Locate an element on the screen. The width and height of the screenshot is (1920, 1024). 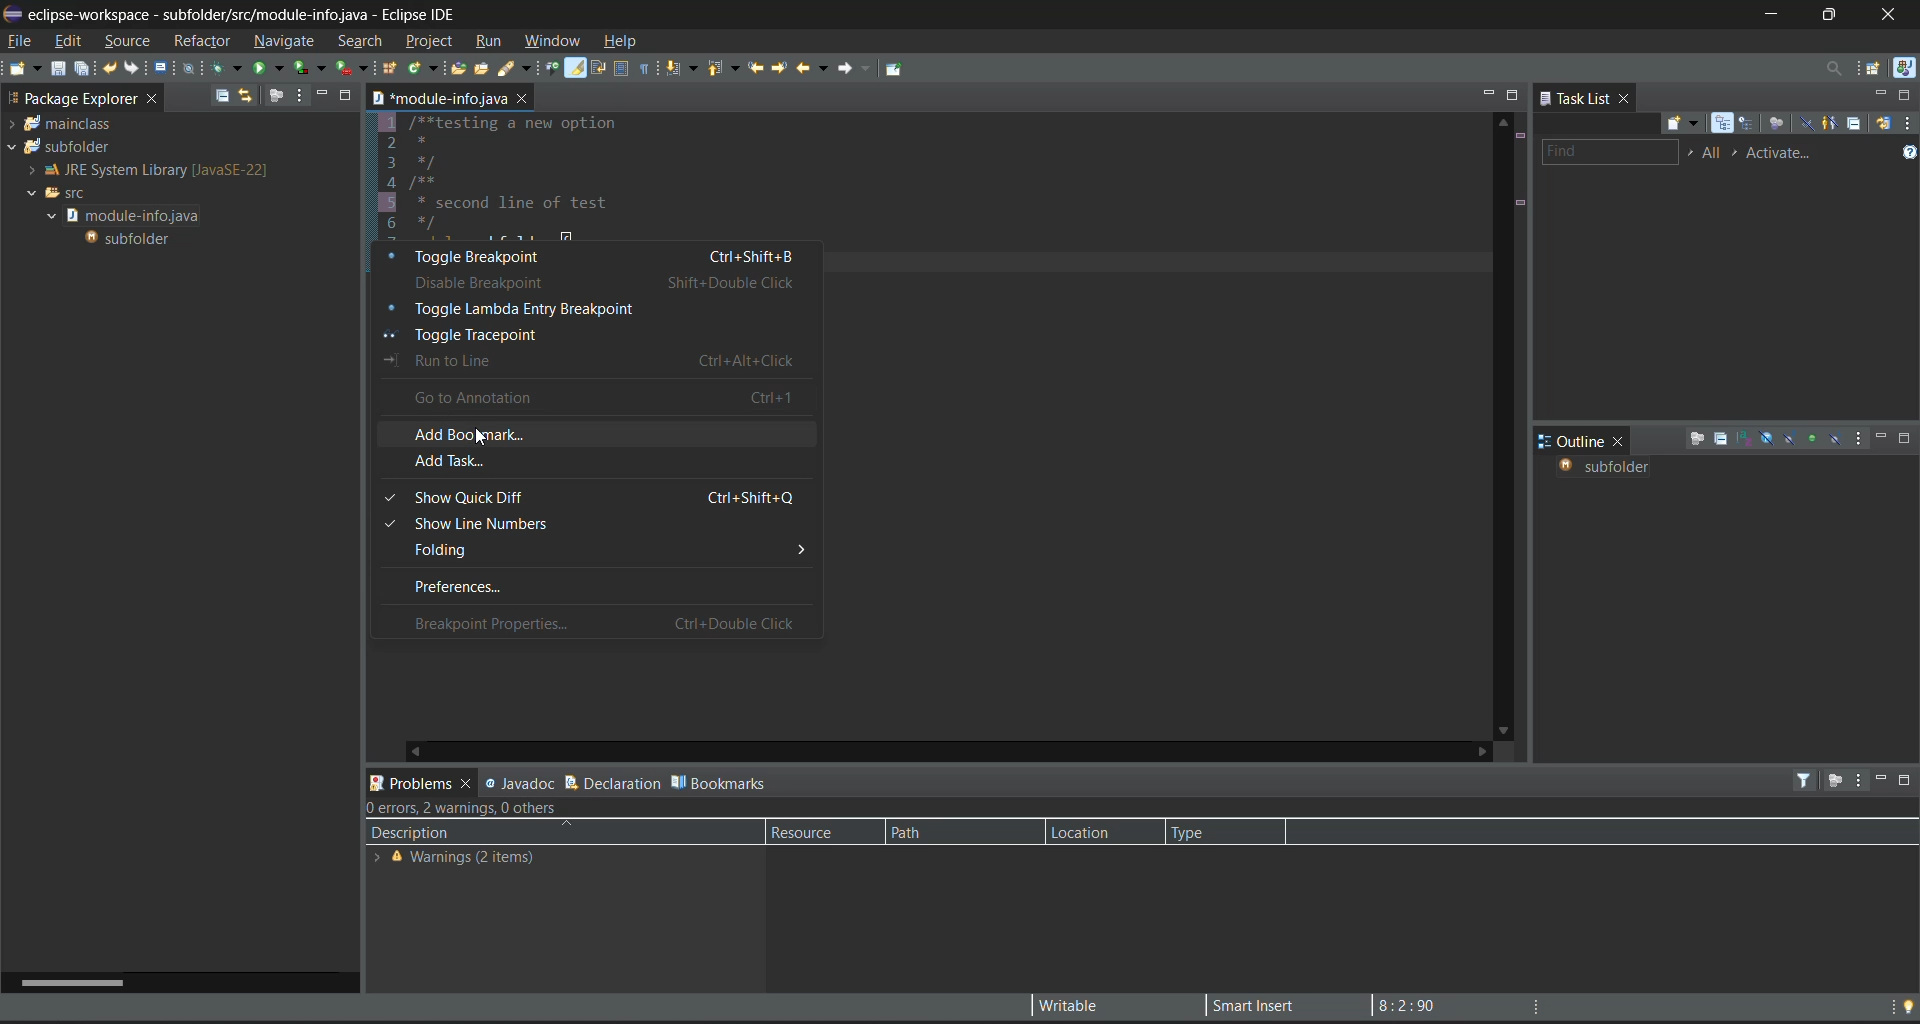
debug is located at coordinates (224, 66).